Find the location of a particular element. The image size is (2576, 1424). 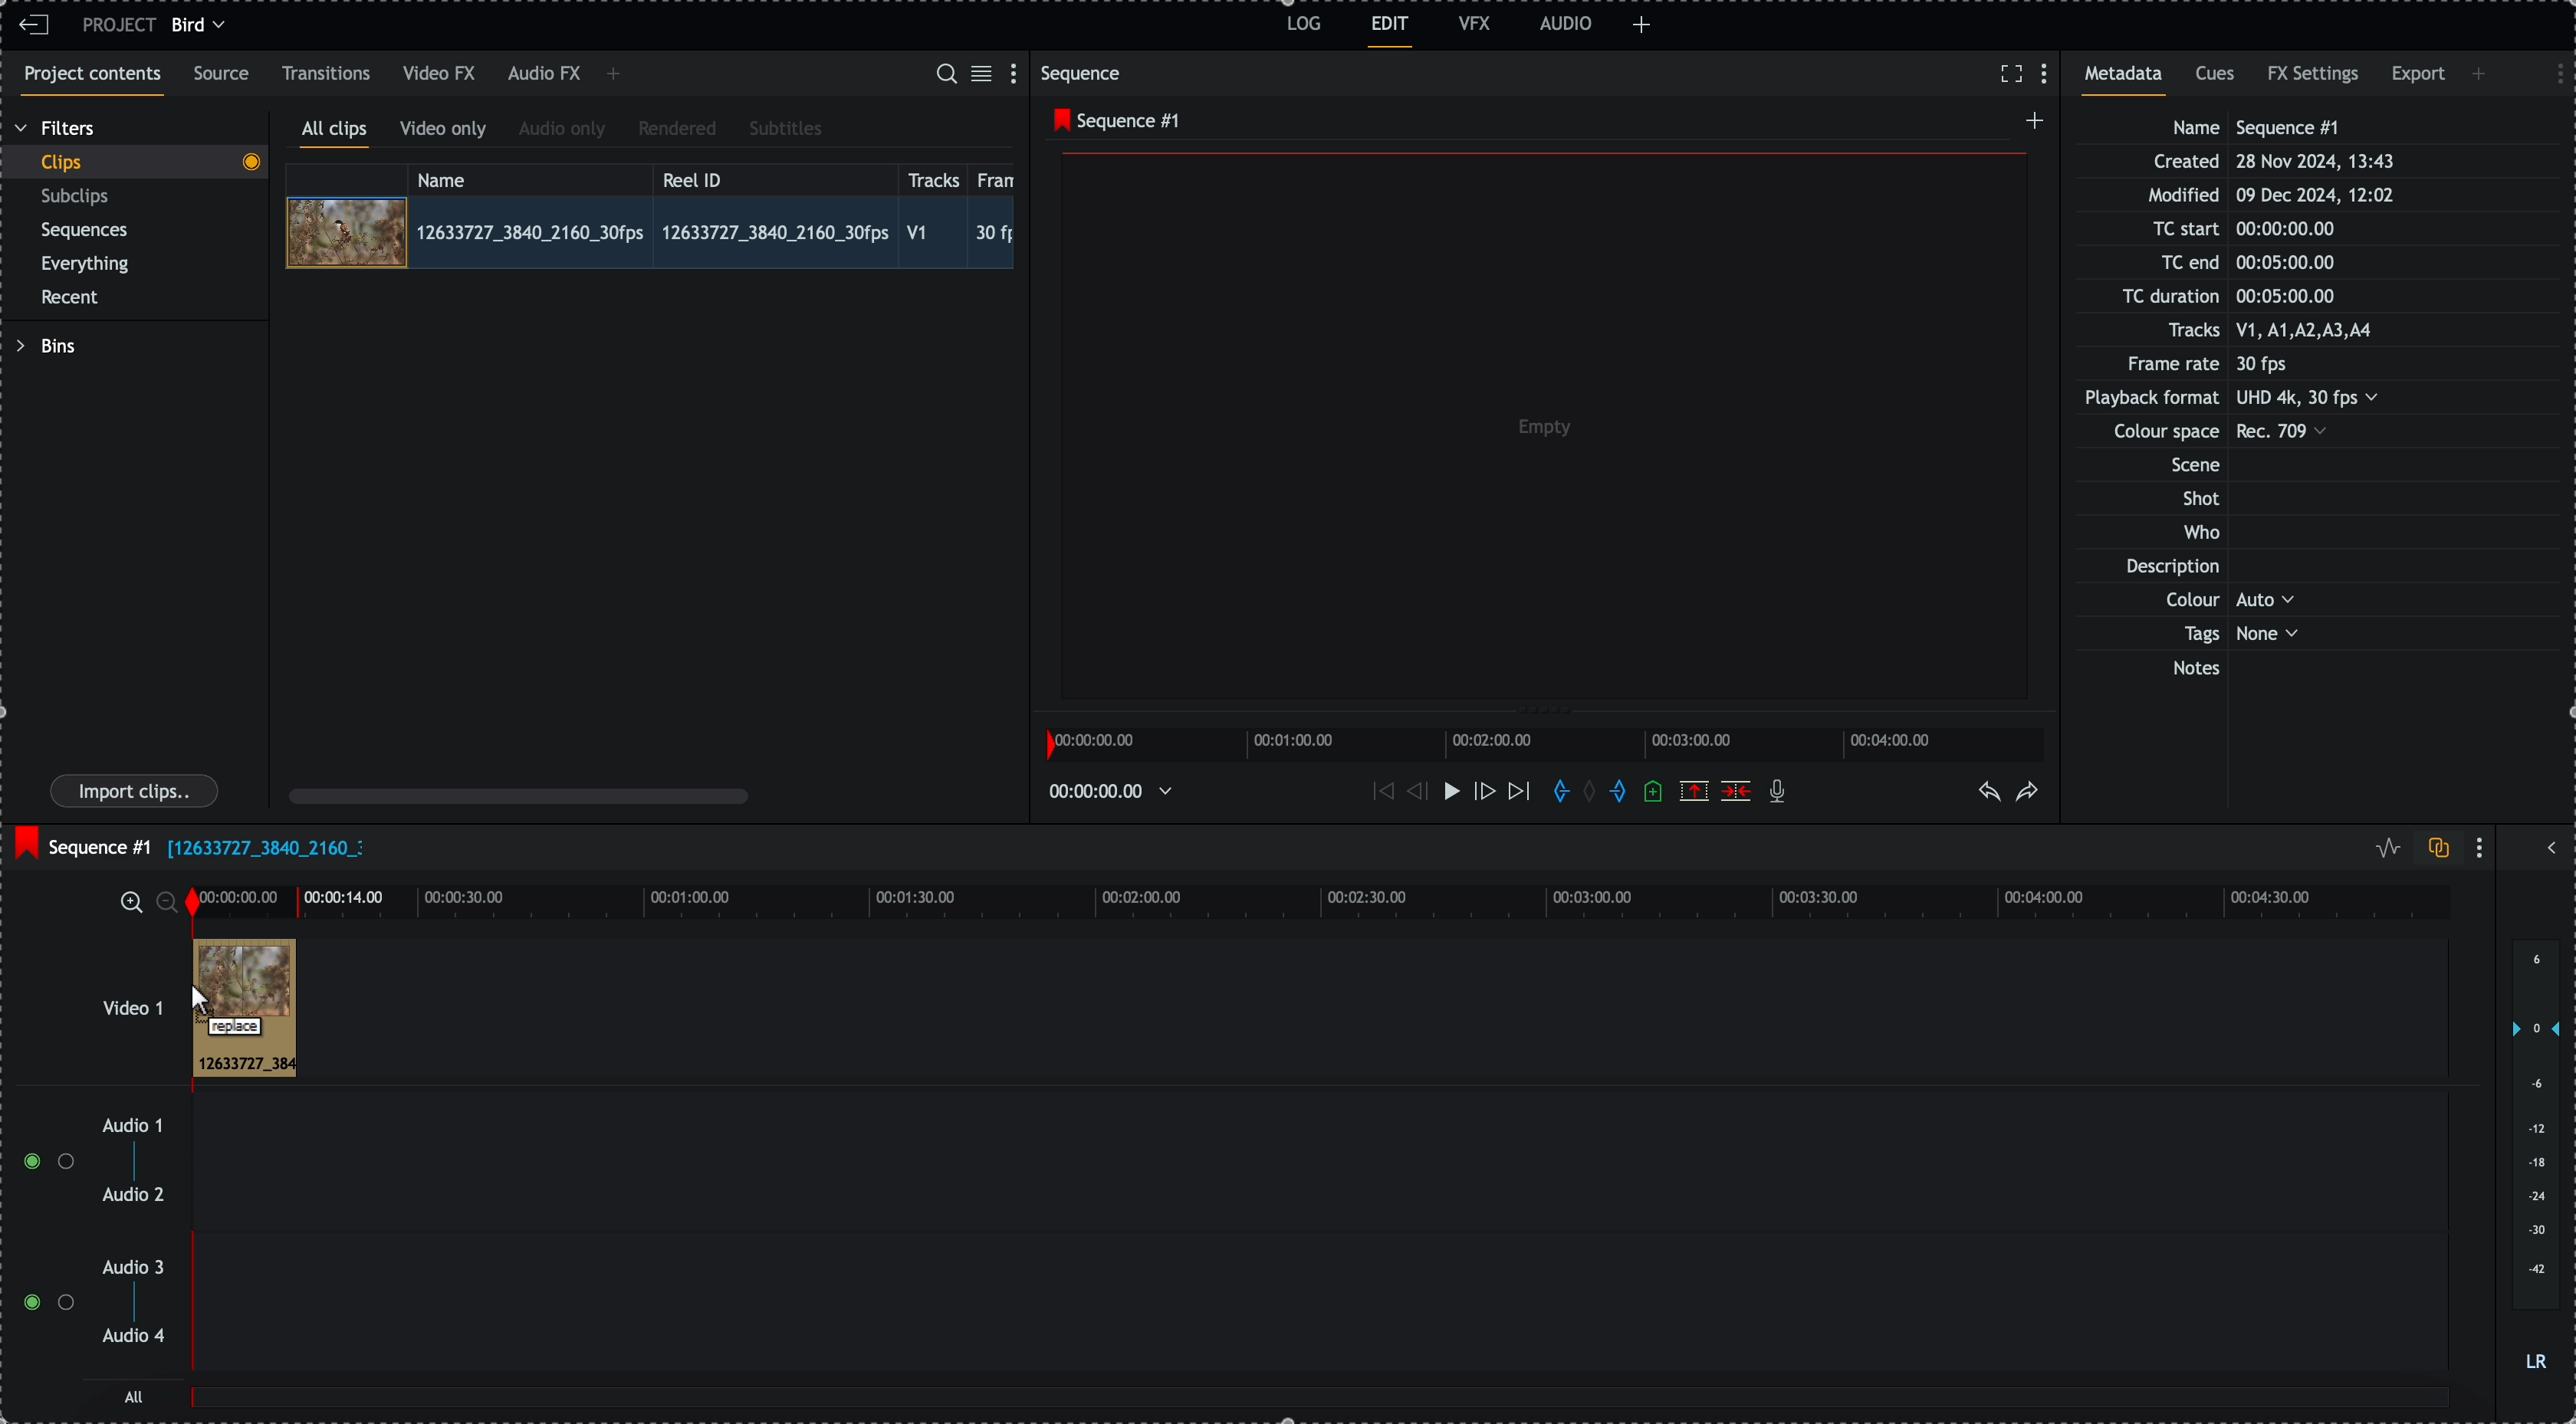

sequence #1 is located at coordinates (1111, 121).